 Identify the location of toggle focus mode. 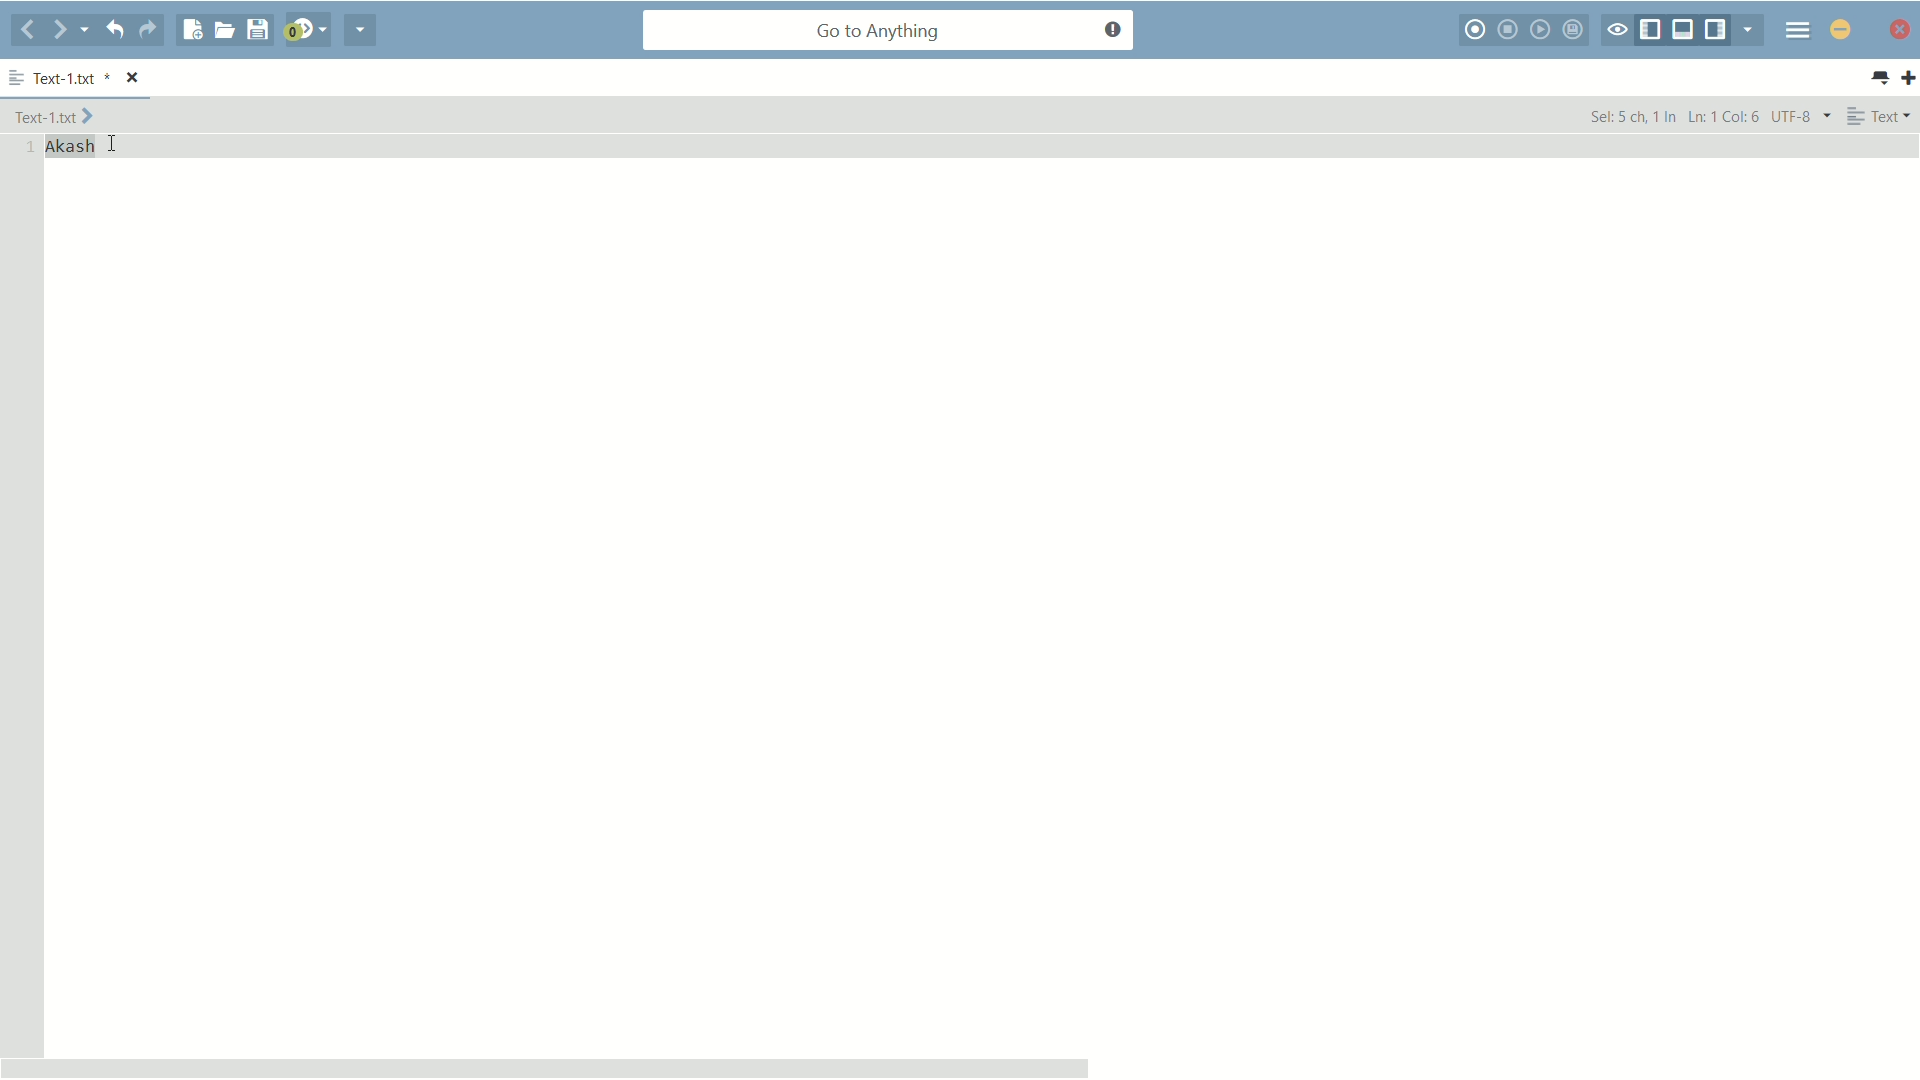
(1617, 31).